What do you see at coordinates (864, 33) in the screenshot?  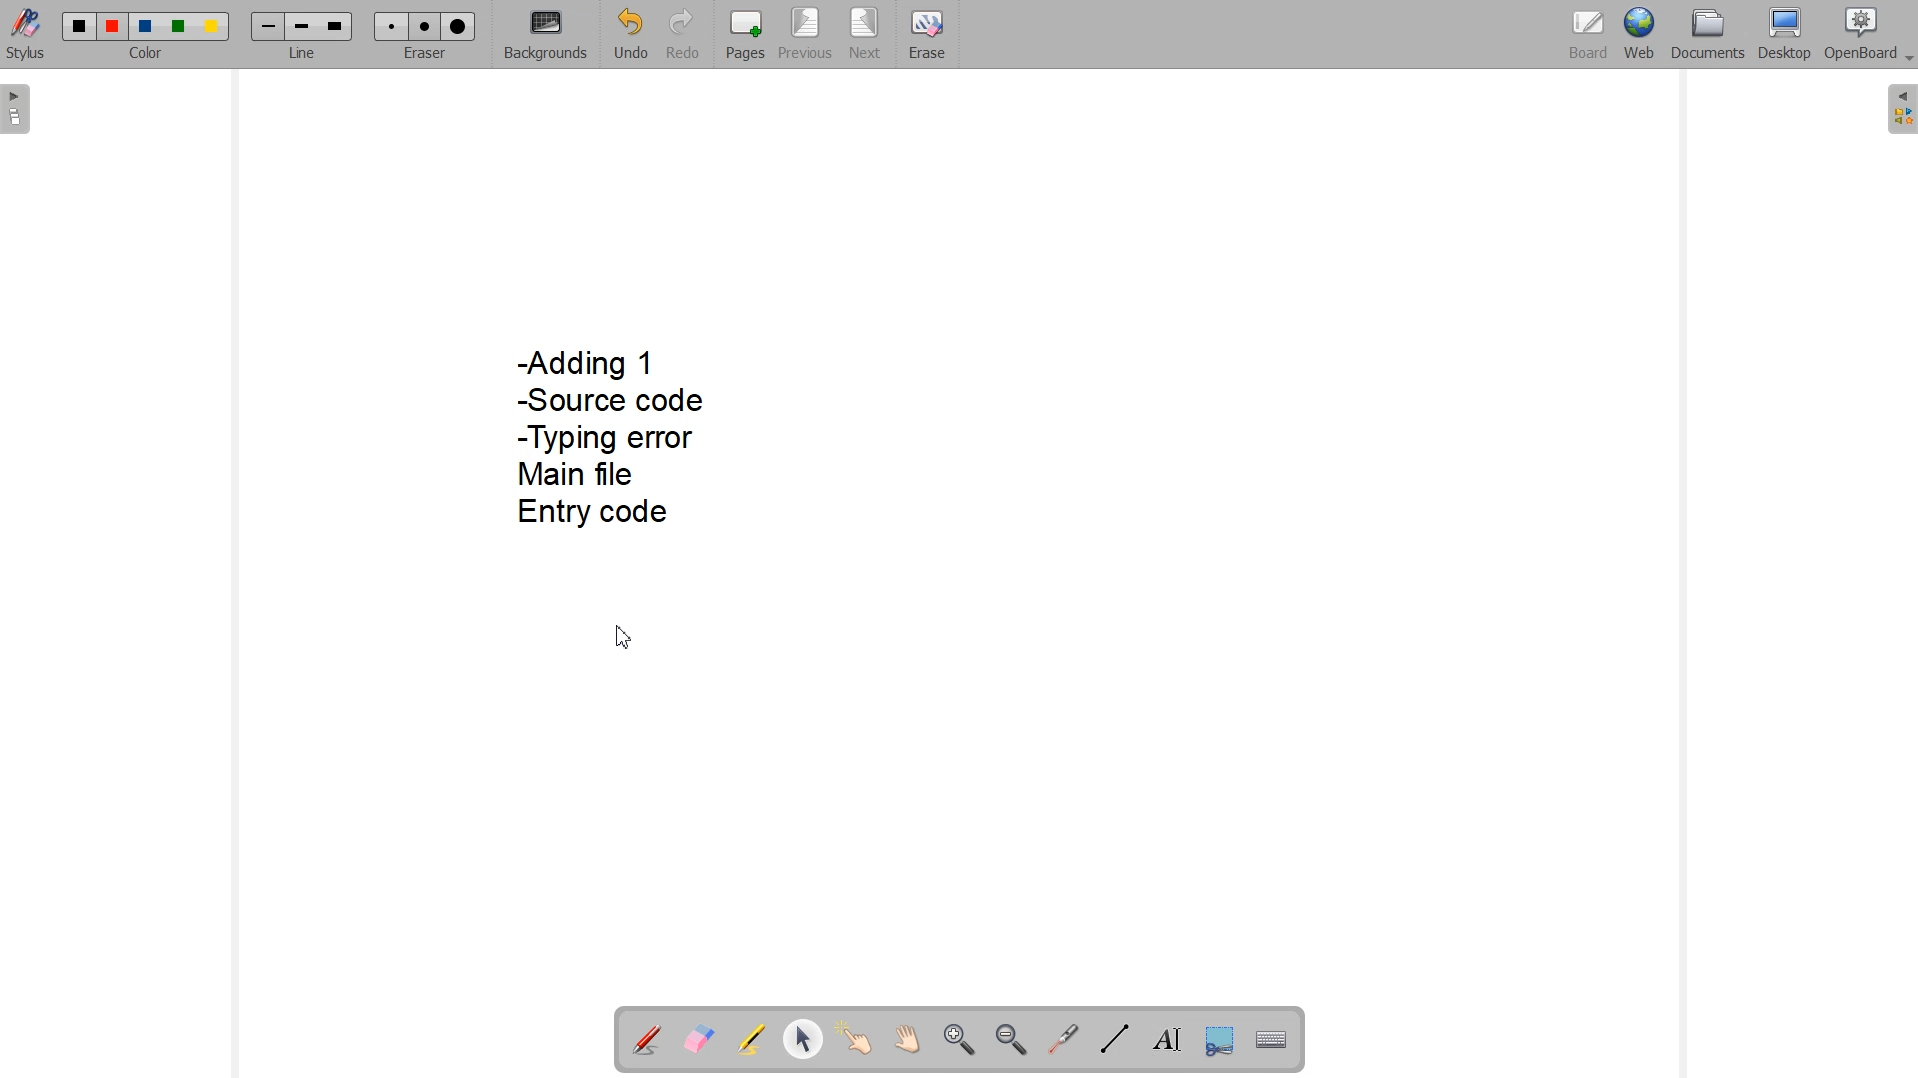 I see `Next` at bounding box center [864, 33].